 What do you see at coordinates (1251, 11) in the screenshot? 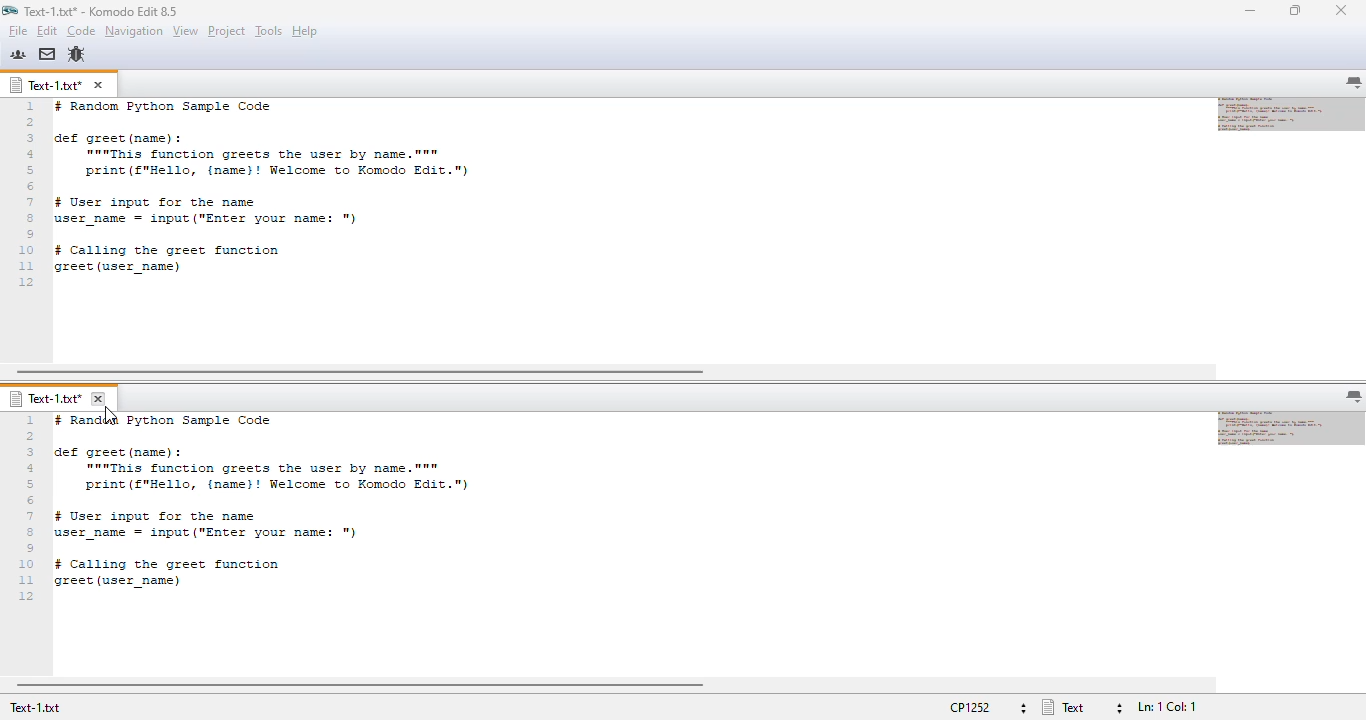
I see `minimize` at bounding box center [1251, 11].